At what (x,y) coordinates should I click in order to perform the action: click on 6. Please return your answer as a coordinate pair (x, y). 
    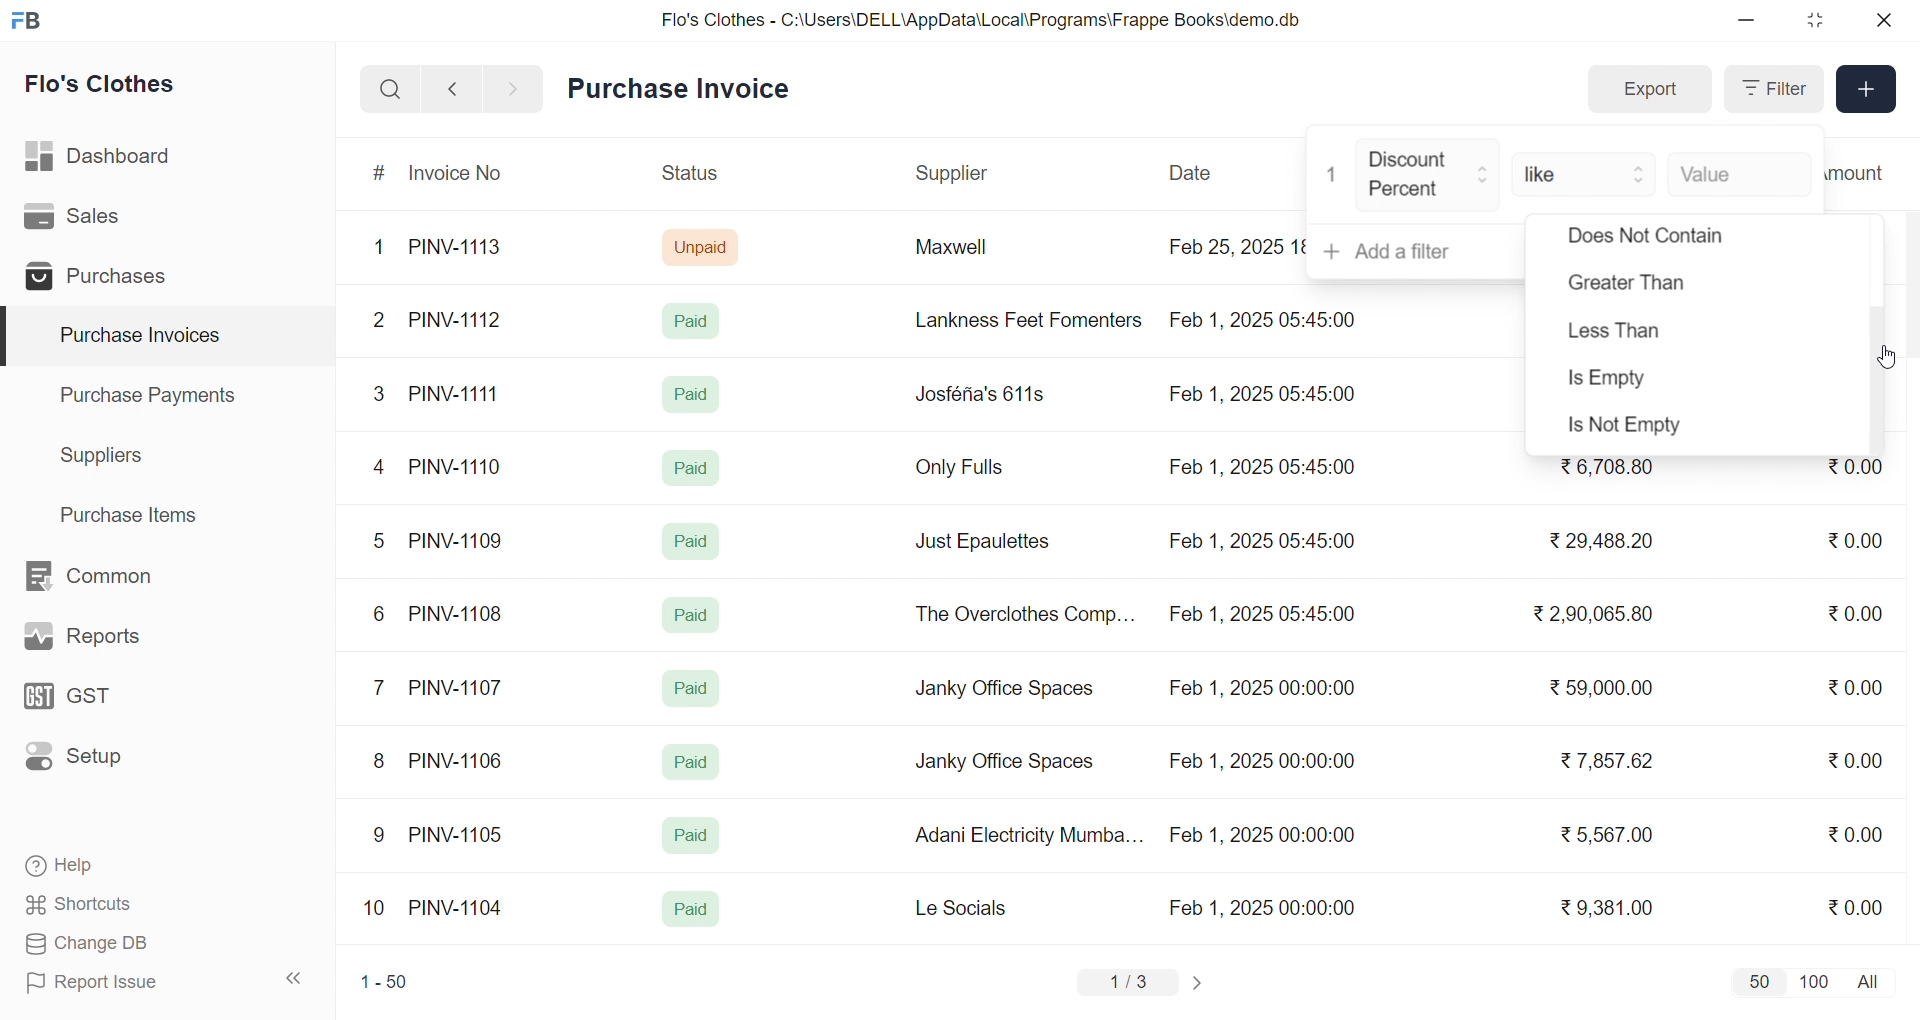
    Looking at the image, I should click on (379, 613).